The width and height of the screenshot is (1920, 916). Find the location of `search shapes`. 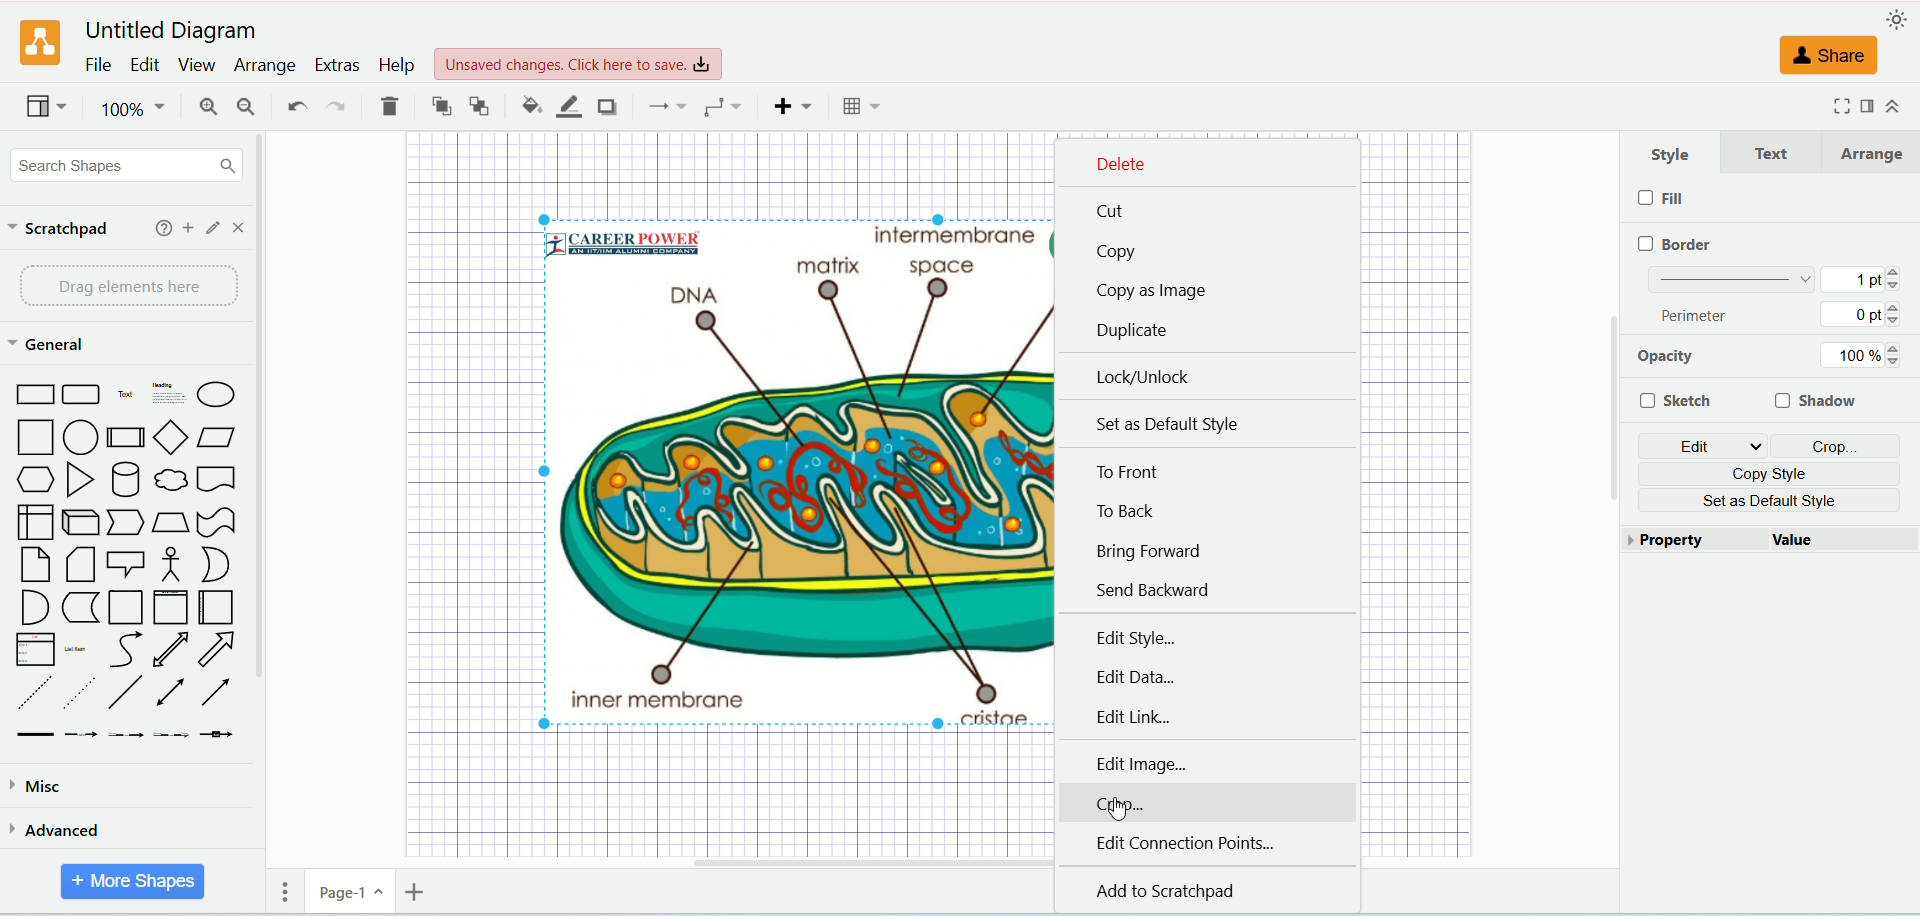

search shapes is located at coordinates (127, 167).